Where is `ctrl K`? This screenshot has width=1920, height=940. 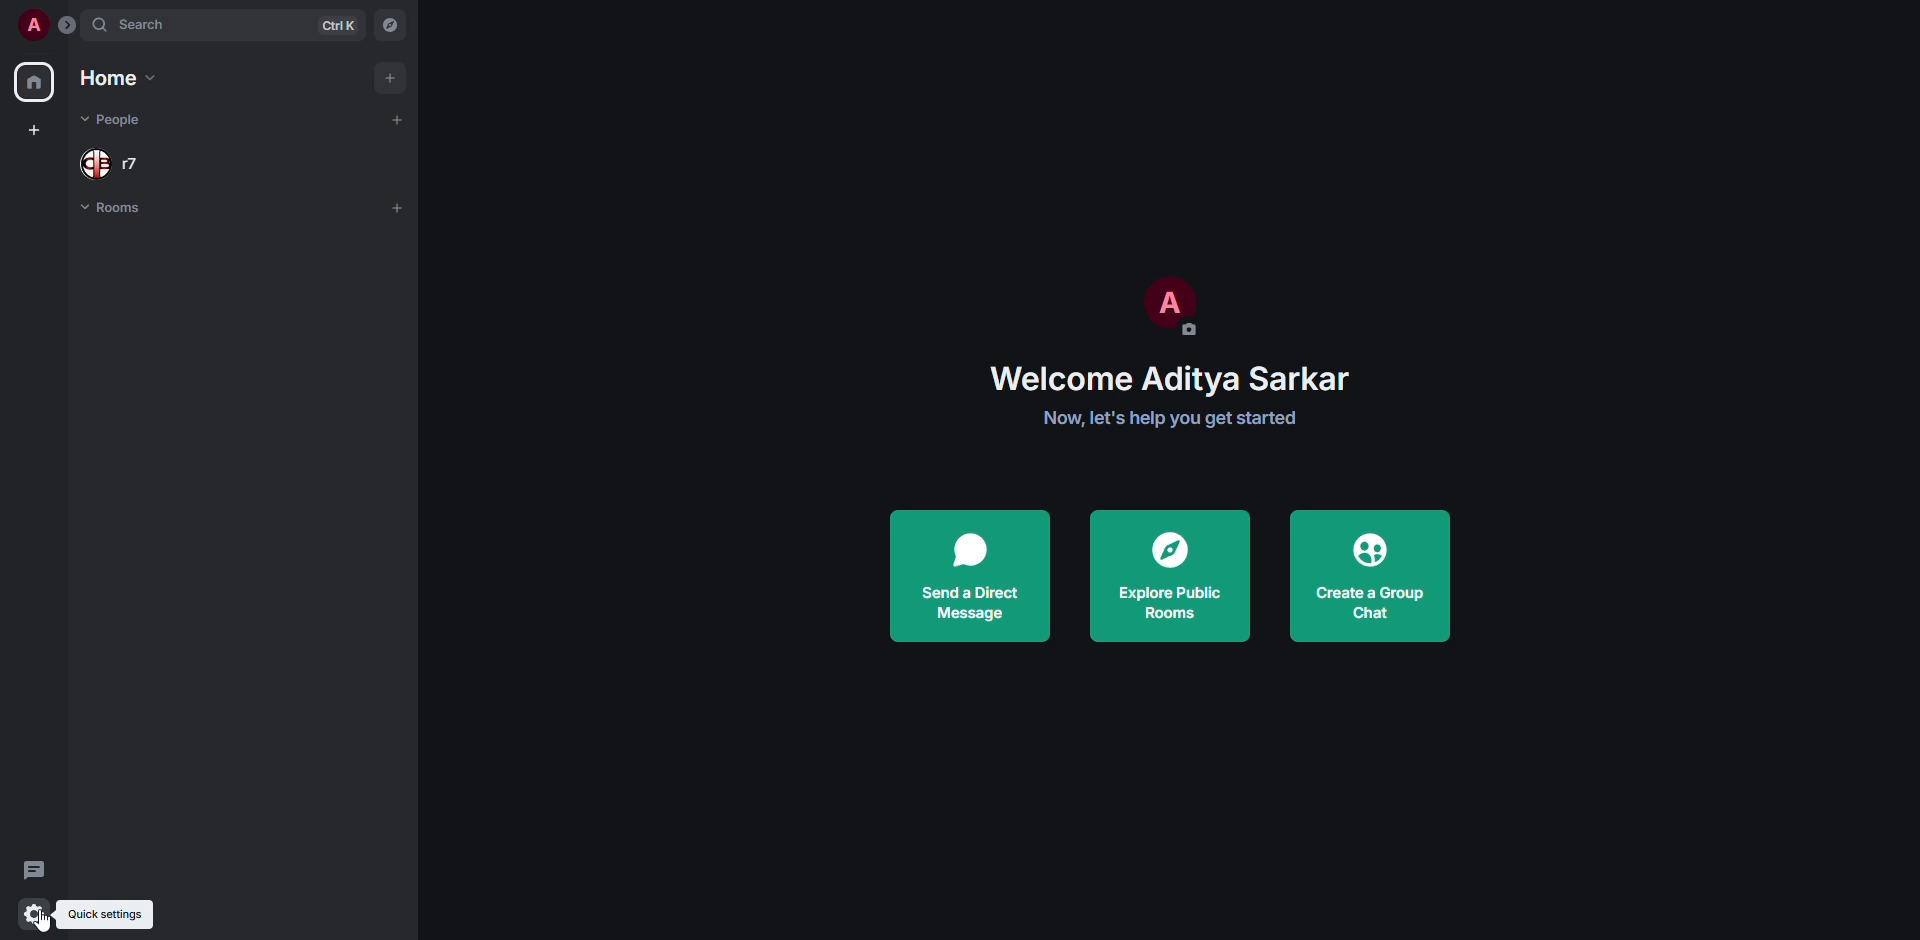
ctrl K is located at coordinates (338, 26).